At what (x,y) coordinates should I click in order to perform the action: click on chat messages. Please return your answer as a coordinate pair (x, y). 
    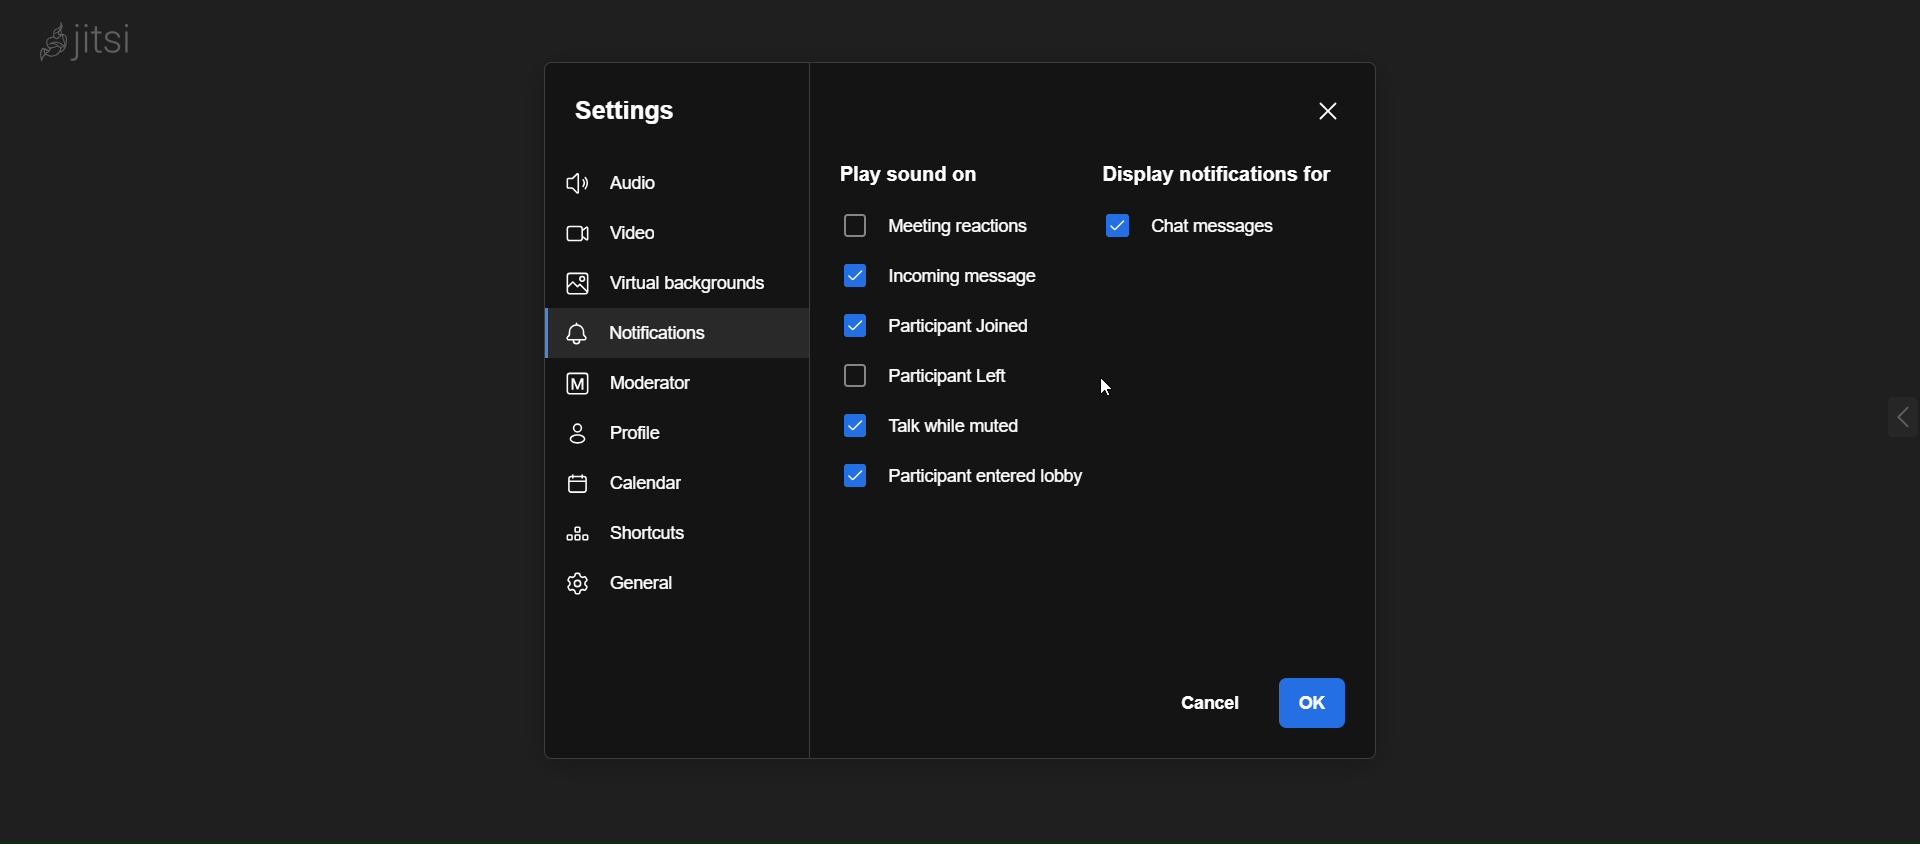
    Looking at the image, I should click on (1190, 226).